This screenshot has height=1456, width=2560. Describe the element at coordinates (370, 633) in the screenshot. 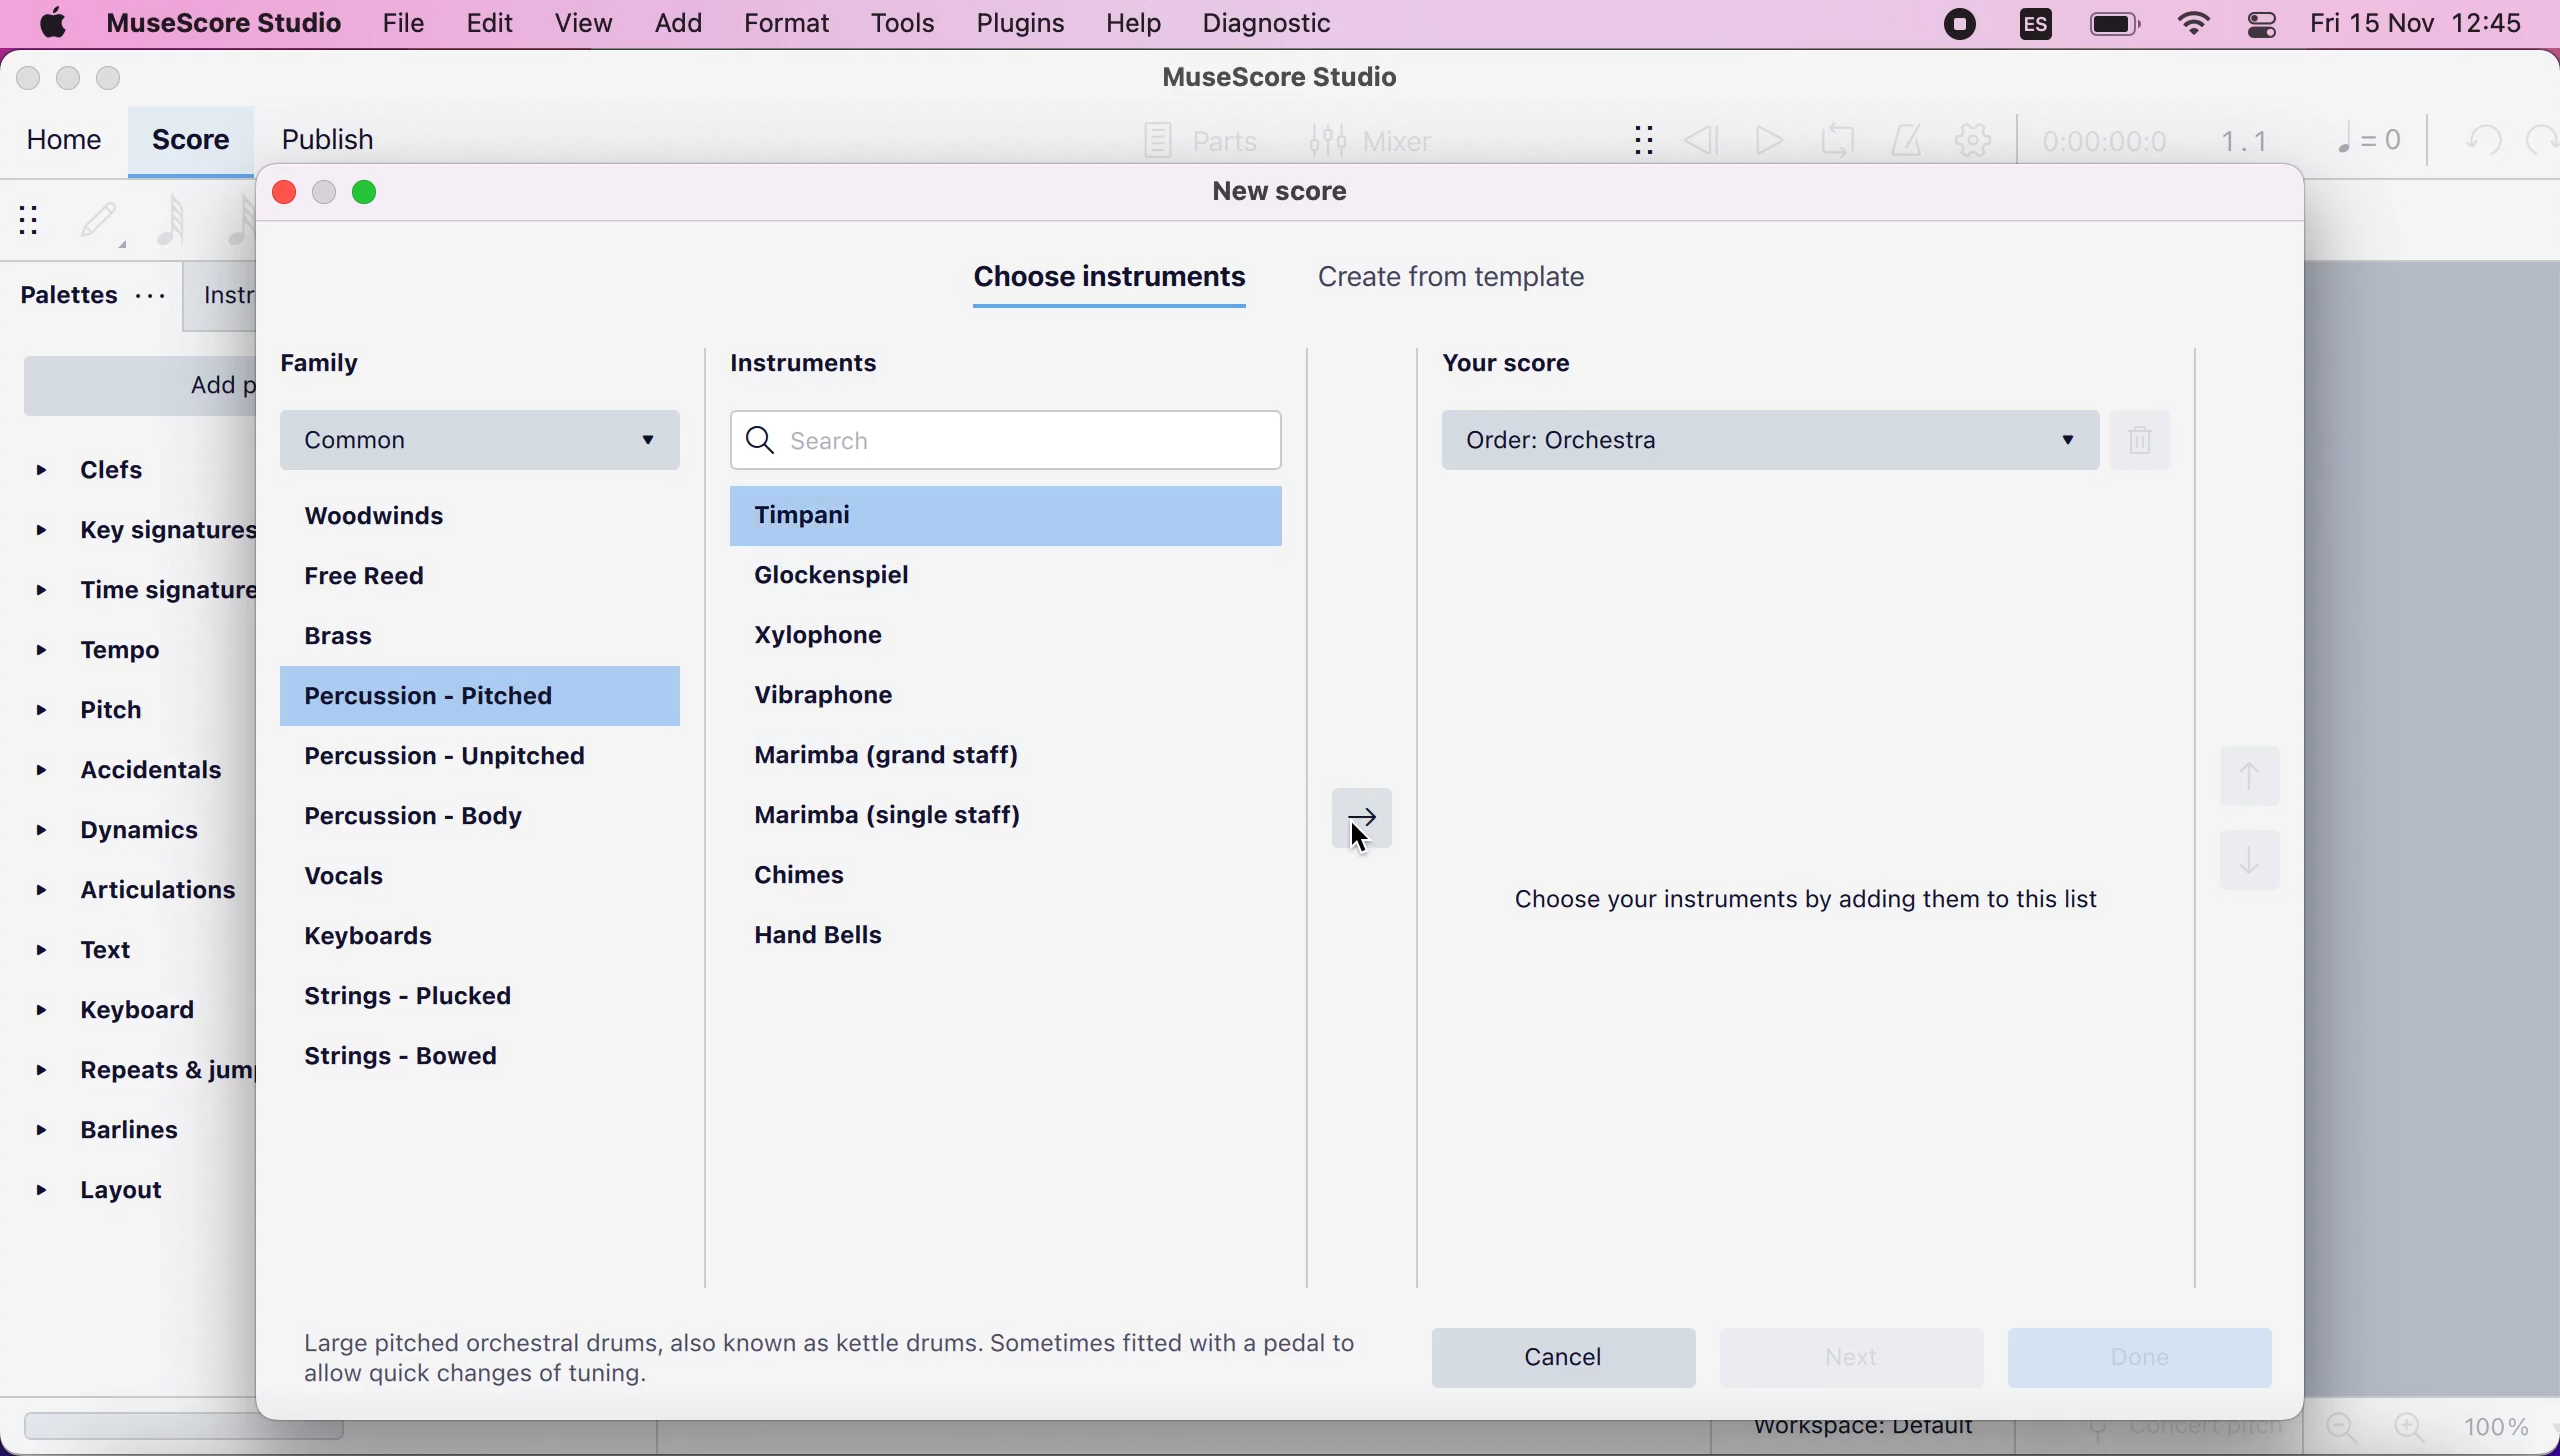

I see `brass` at that location.